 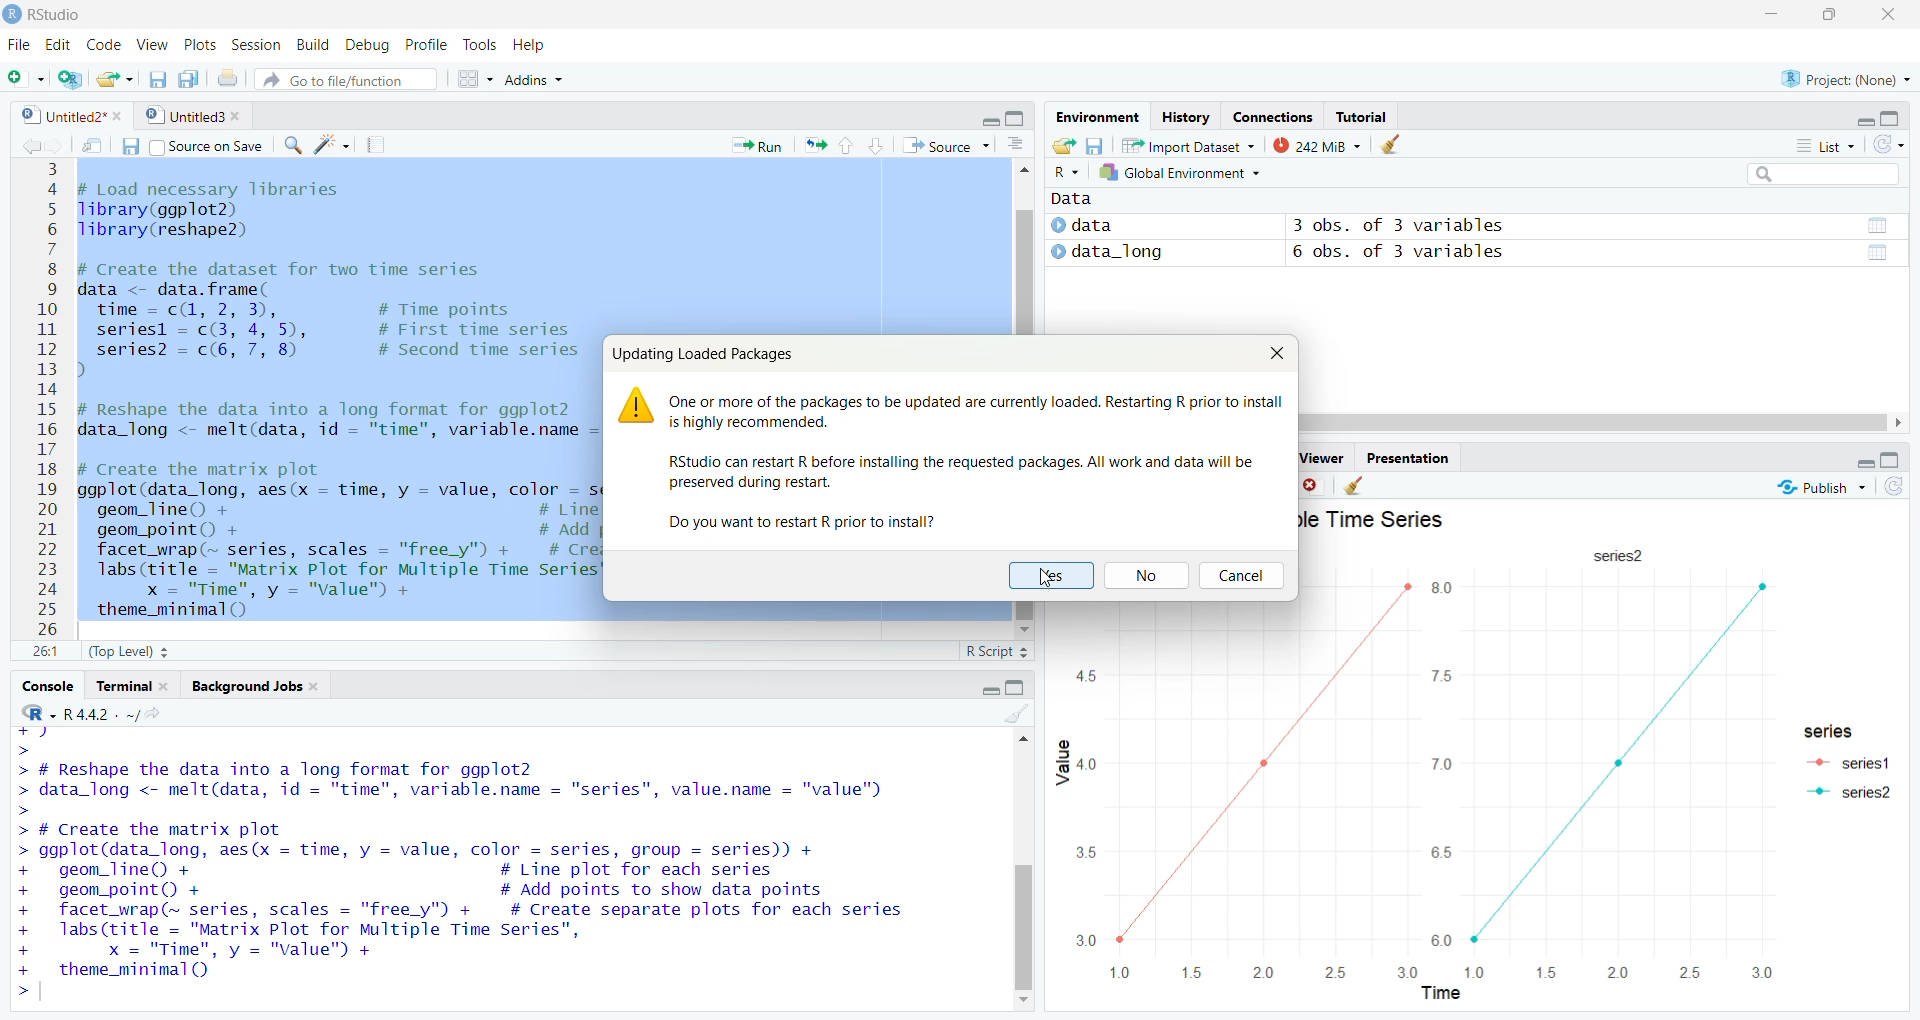 What do you see at coordinates (255, 45) in the screenshot?
I see `Session` at bounding box center [255, 45].